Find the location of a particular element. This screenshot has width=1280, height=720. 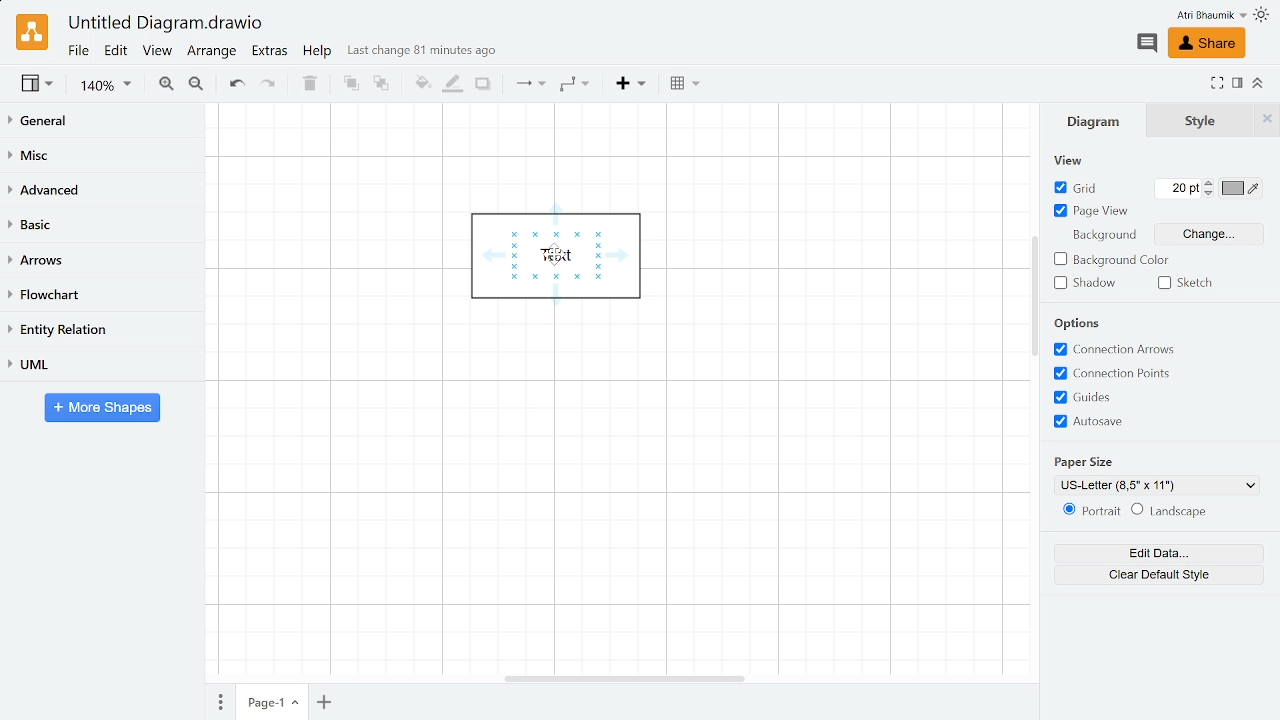

Guides is located at coordinates (1122, 397).